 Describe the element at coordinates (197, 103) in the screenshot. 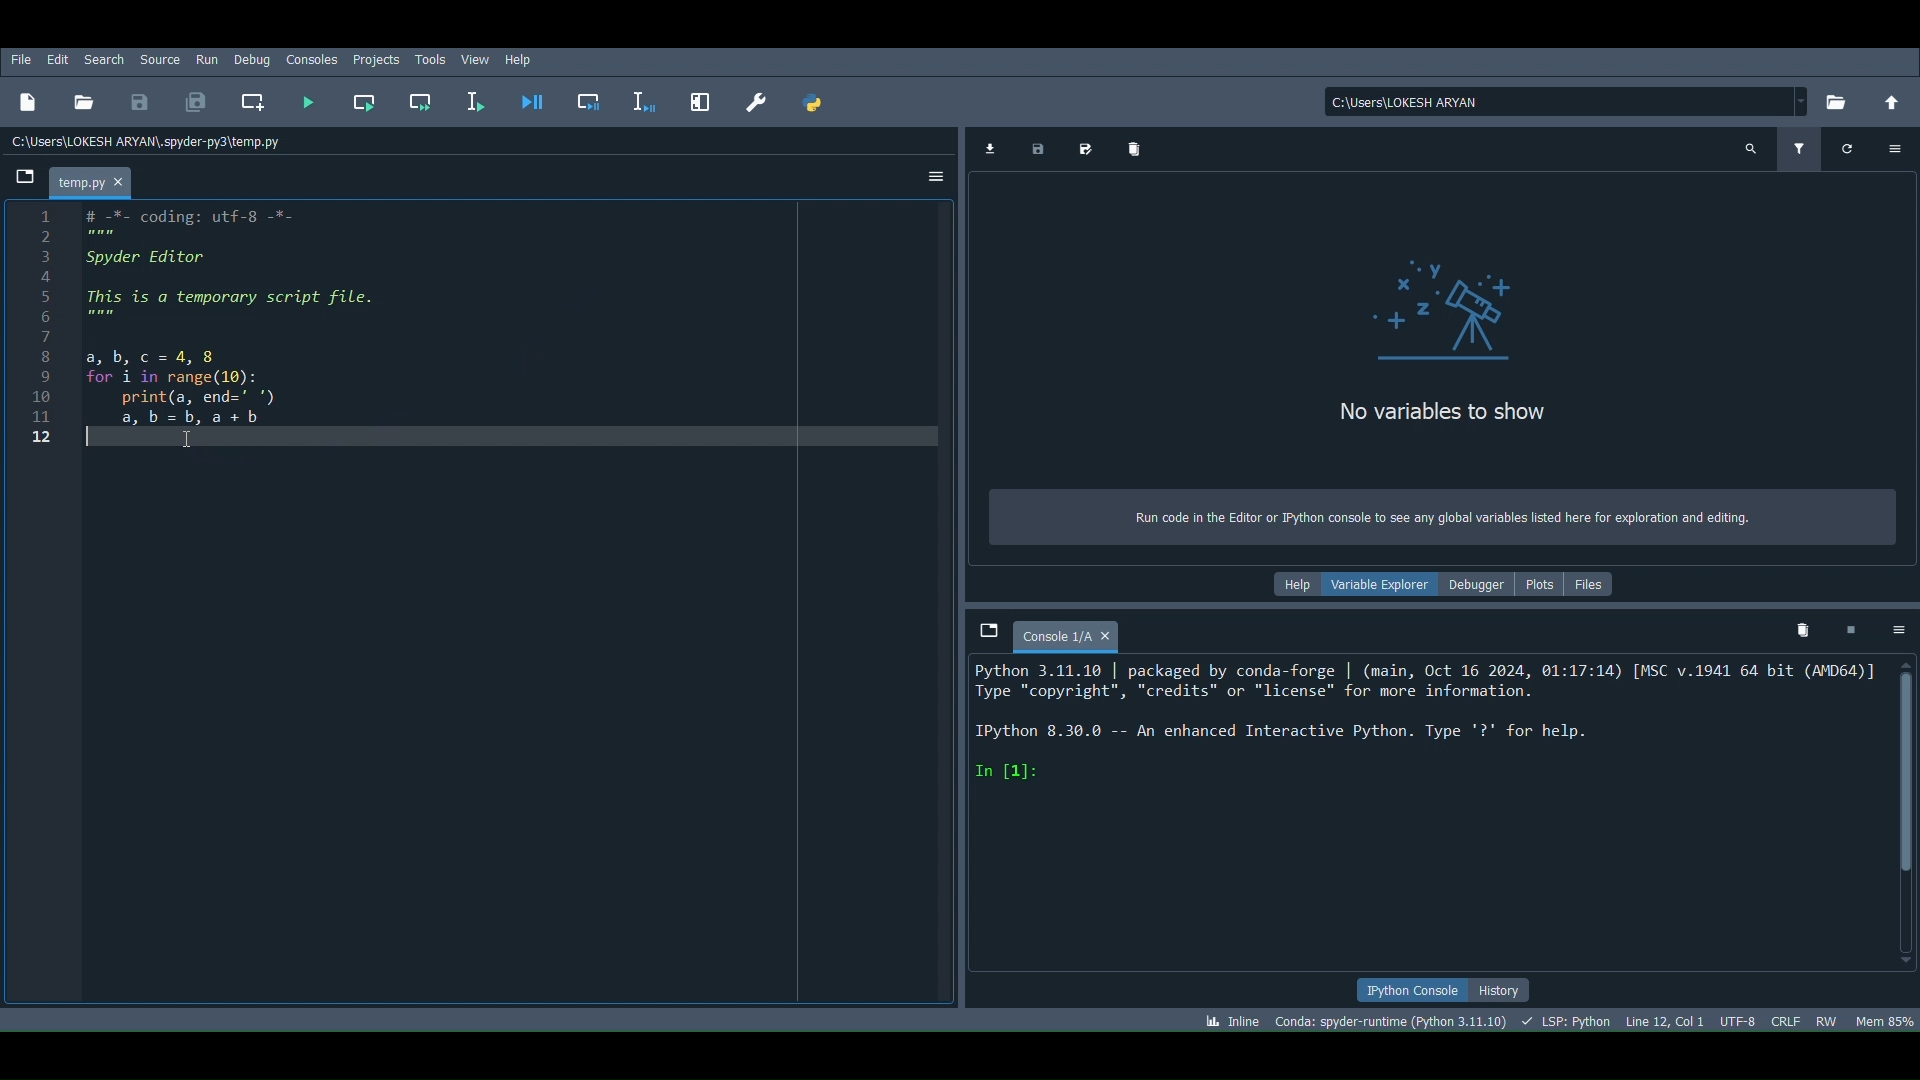

I see `Save all files (Ctrl + Alt + S)` at that location.